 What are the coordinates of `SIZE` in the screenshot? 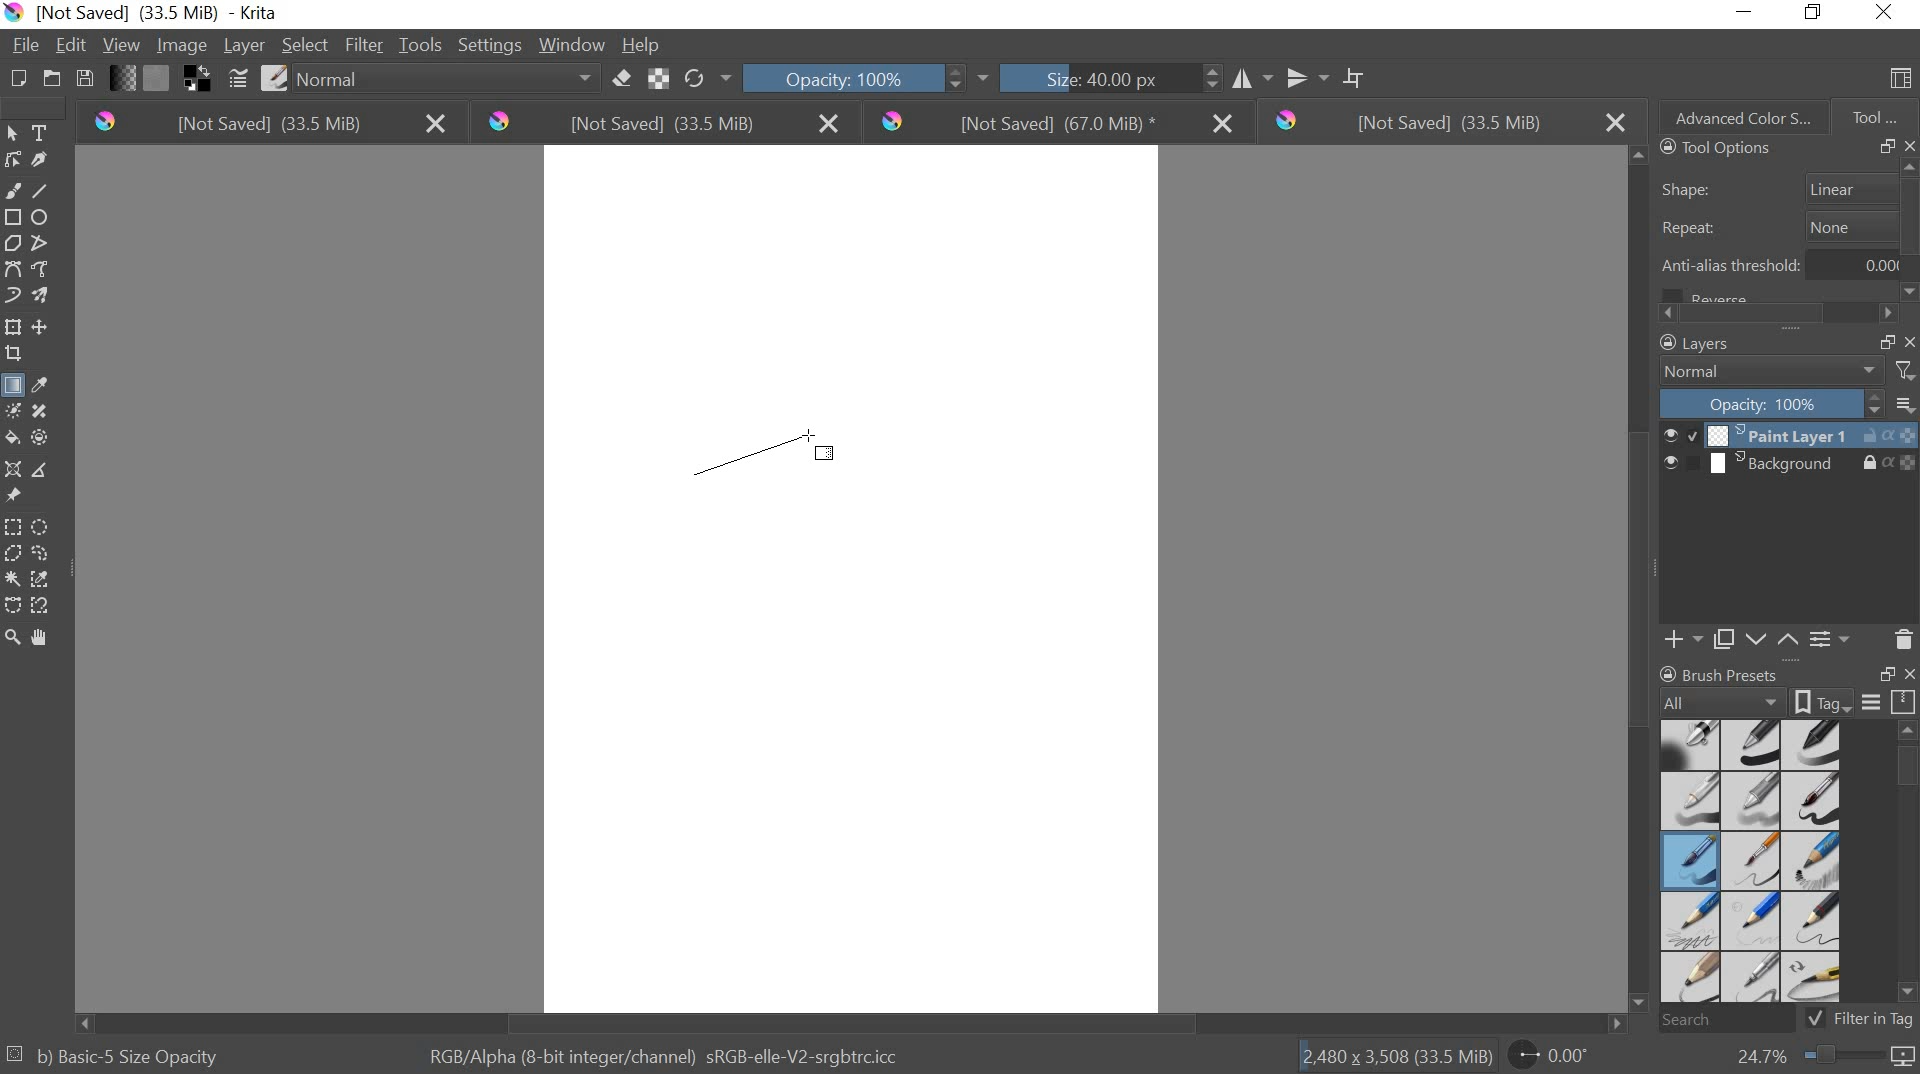 It's located at (1080, 80).